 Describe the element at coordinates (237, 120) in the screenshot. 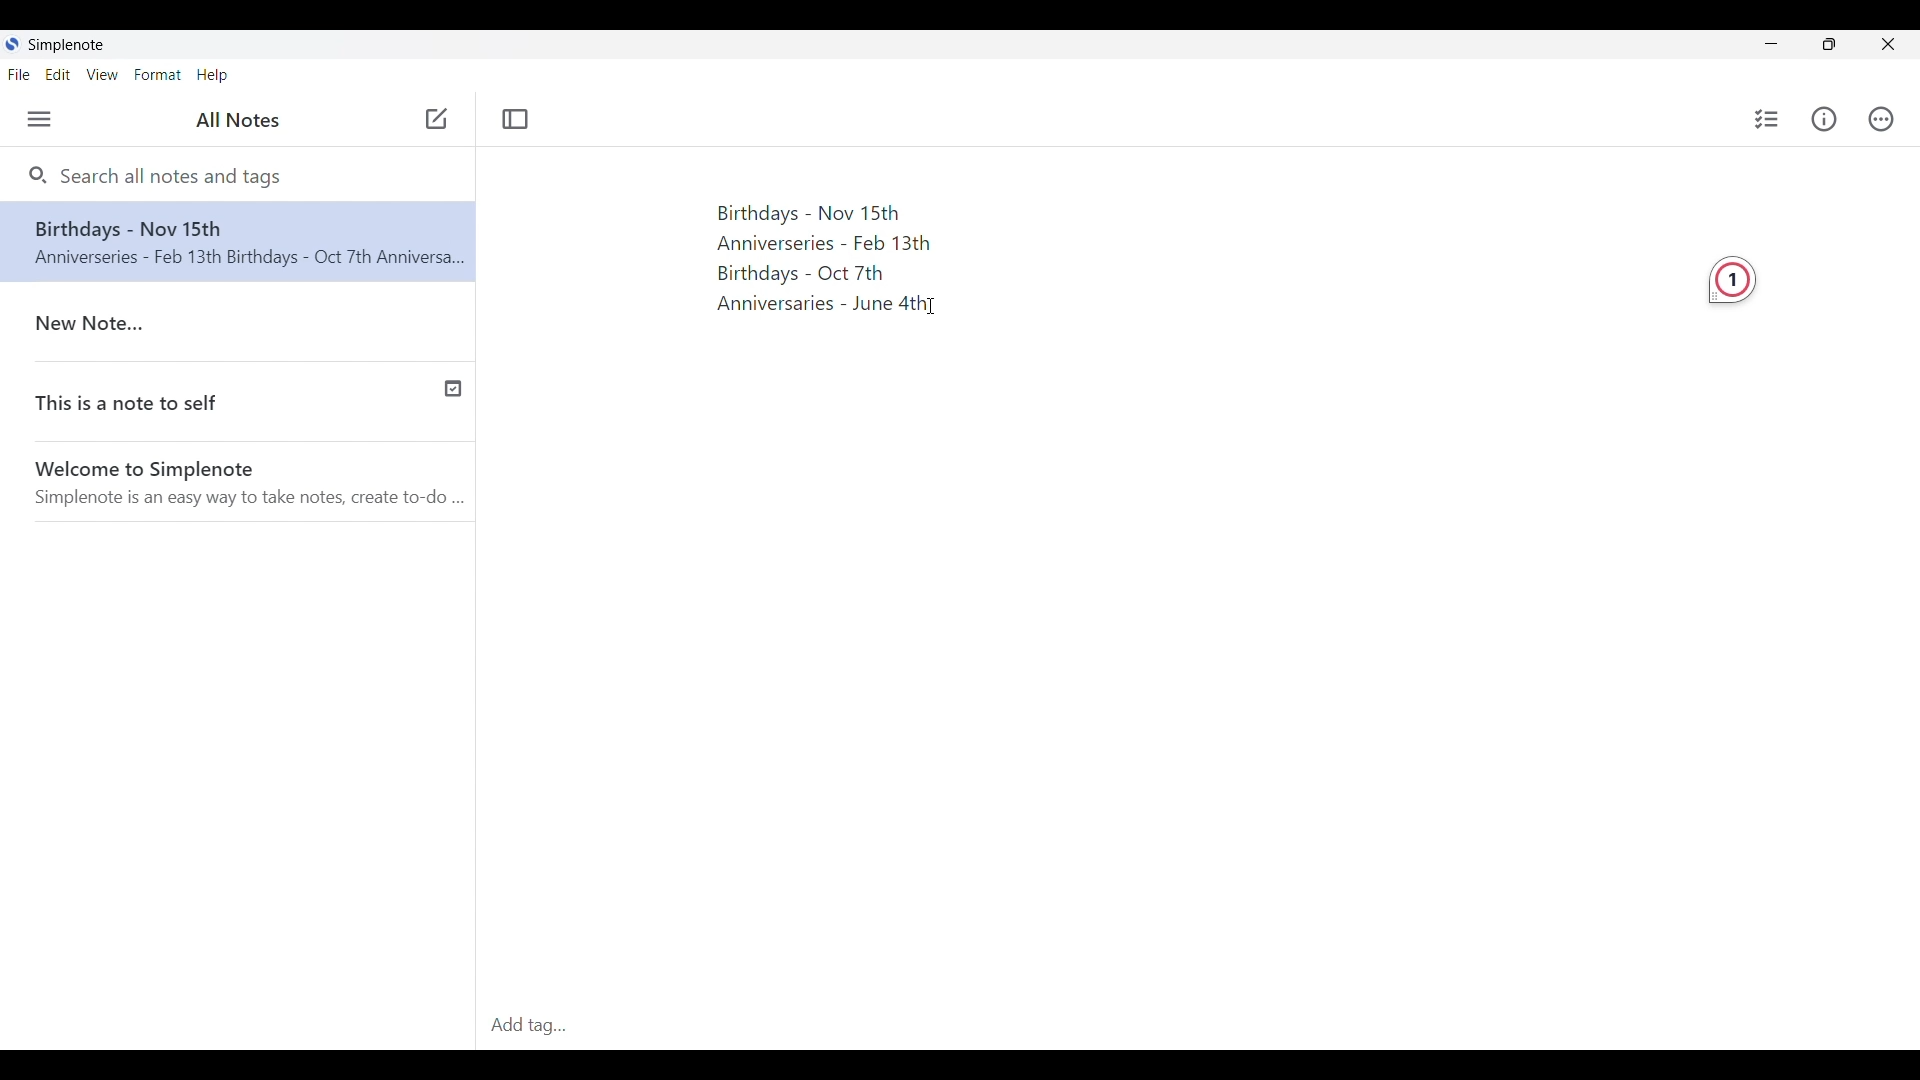

I see `All Notes(Title of left side panel)` at that location.